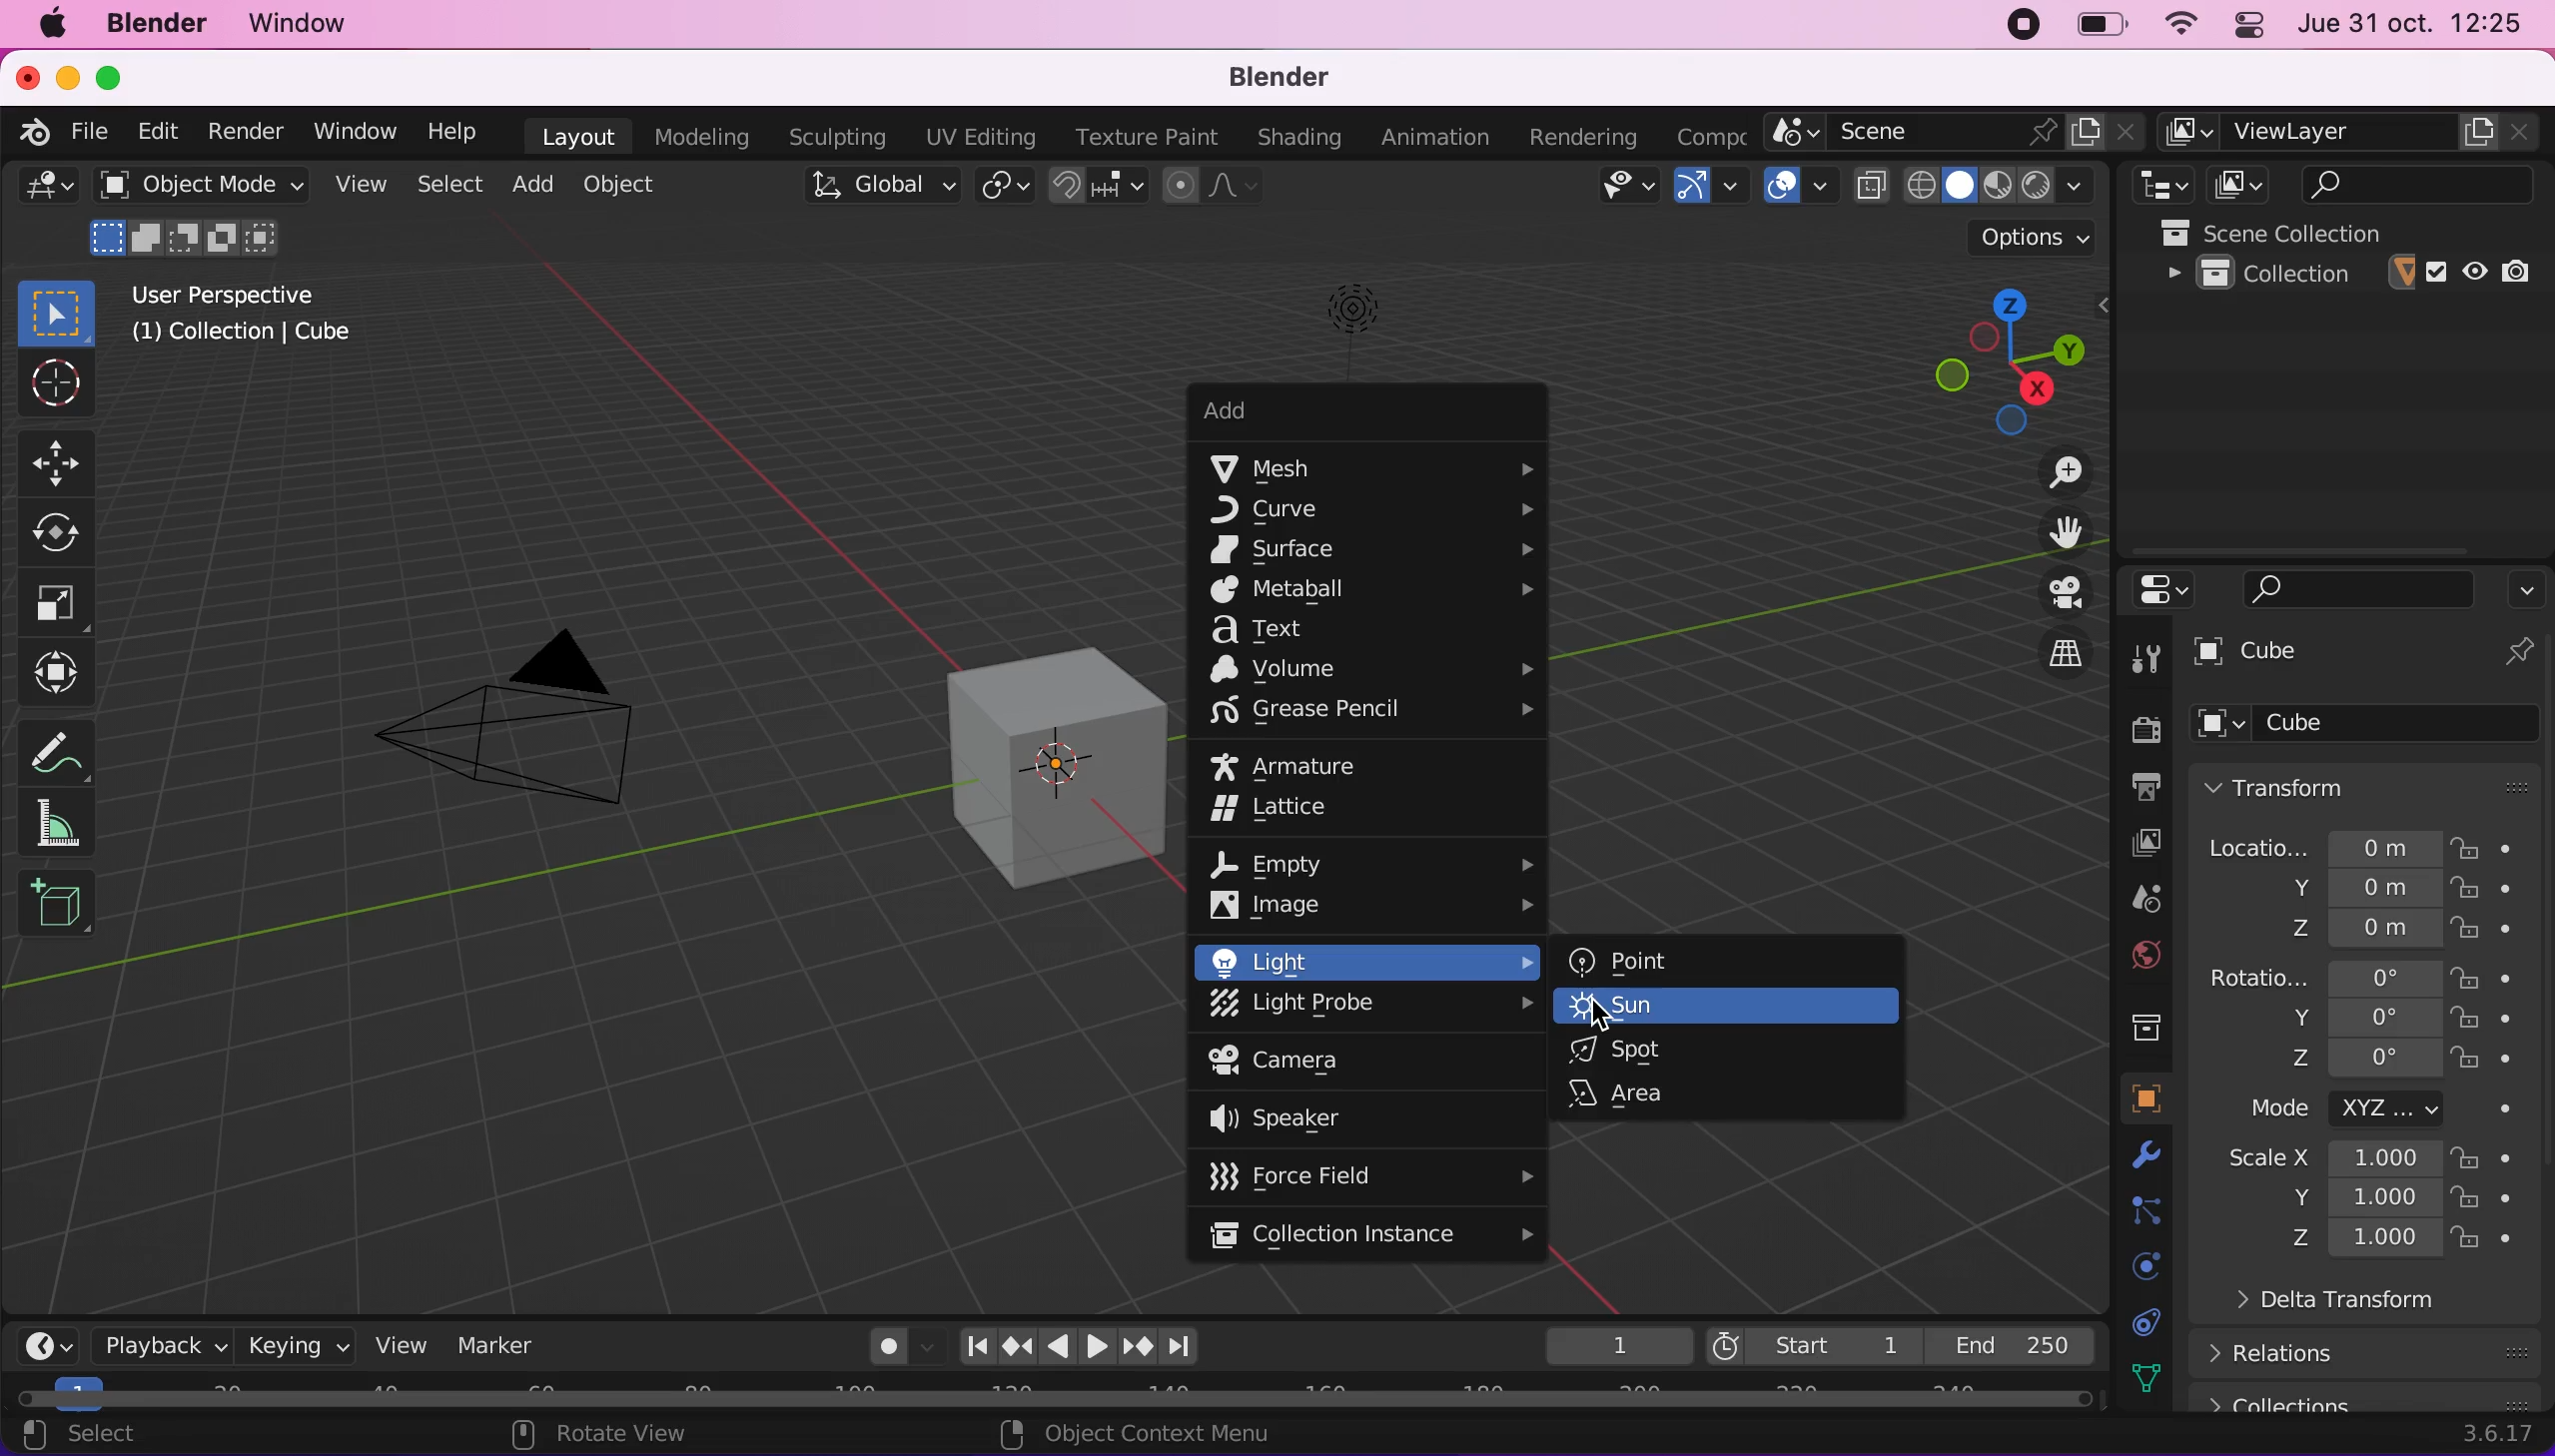  I want to click on uv editing, so click(976, 136).